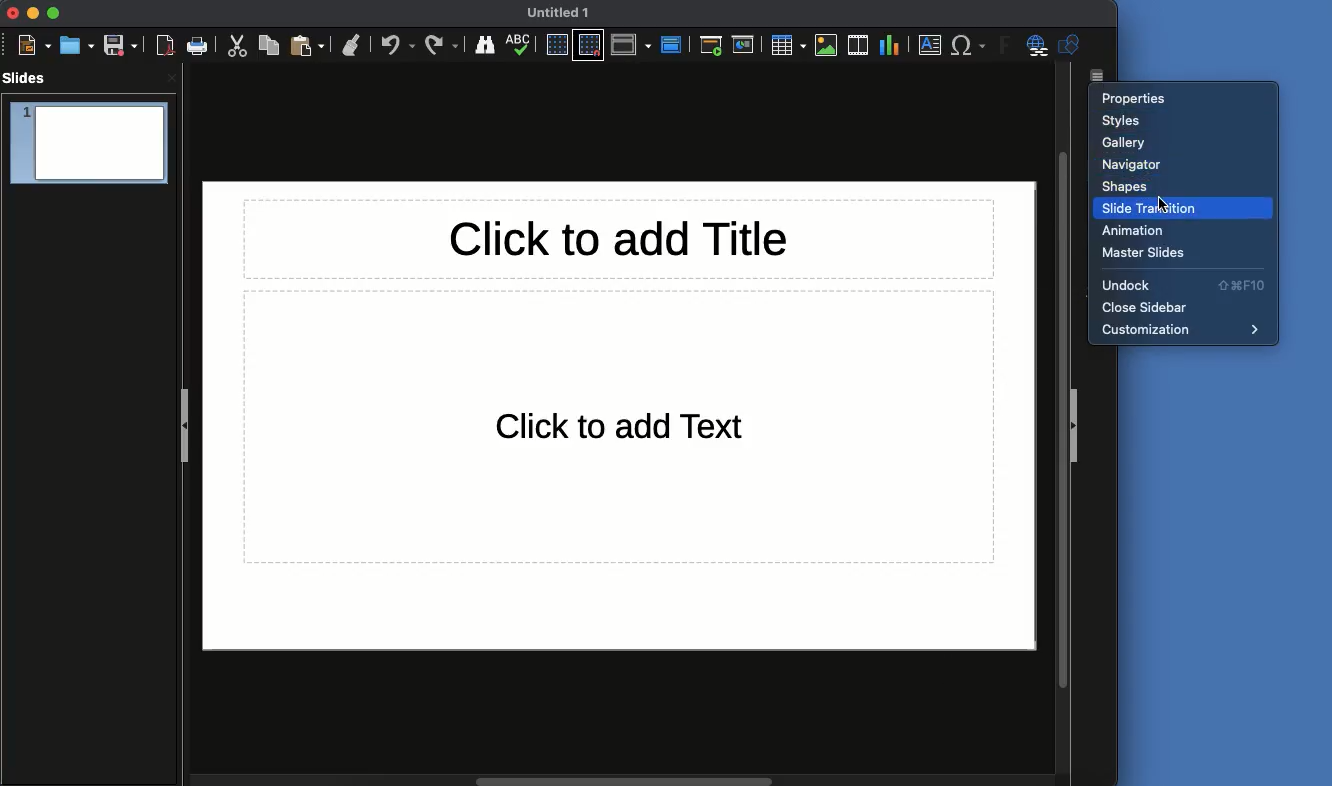 This screenshot has height=786, width=1332. Describe the element at coordinates (710, 46) in the screenshot. I see `Start from first slide` at that location.